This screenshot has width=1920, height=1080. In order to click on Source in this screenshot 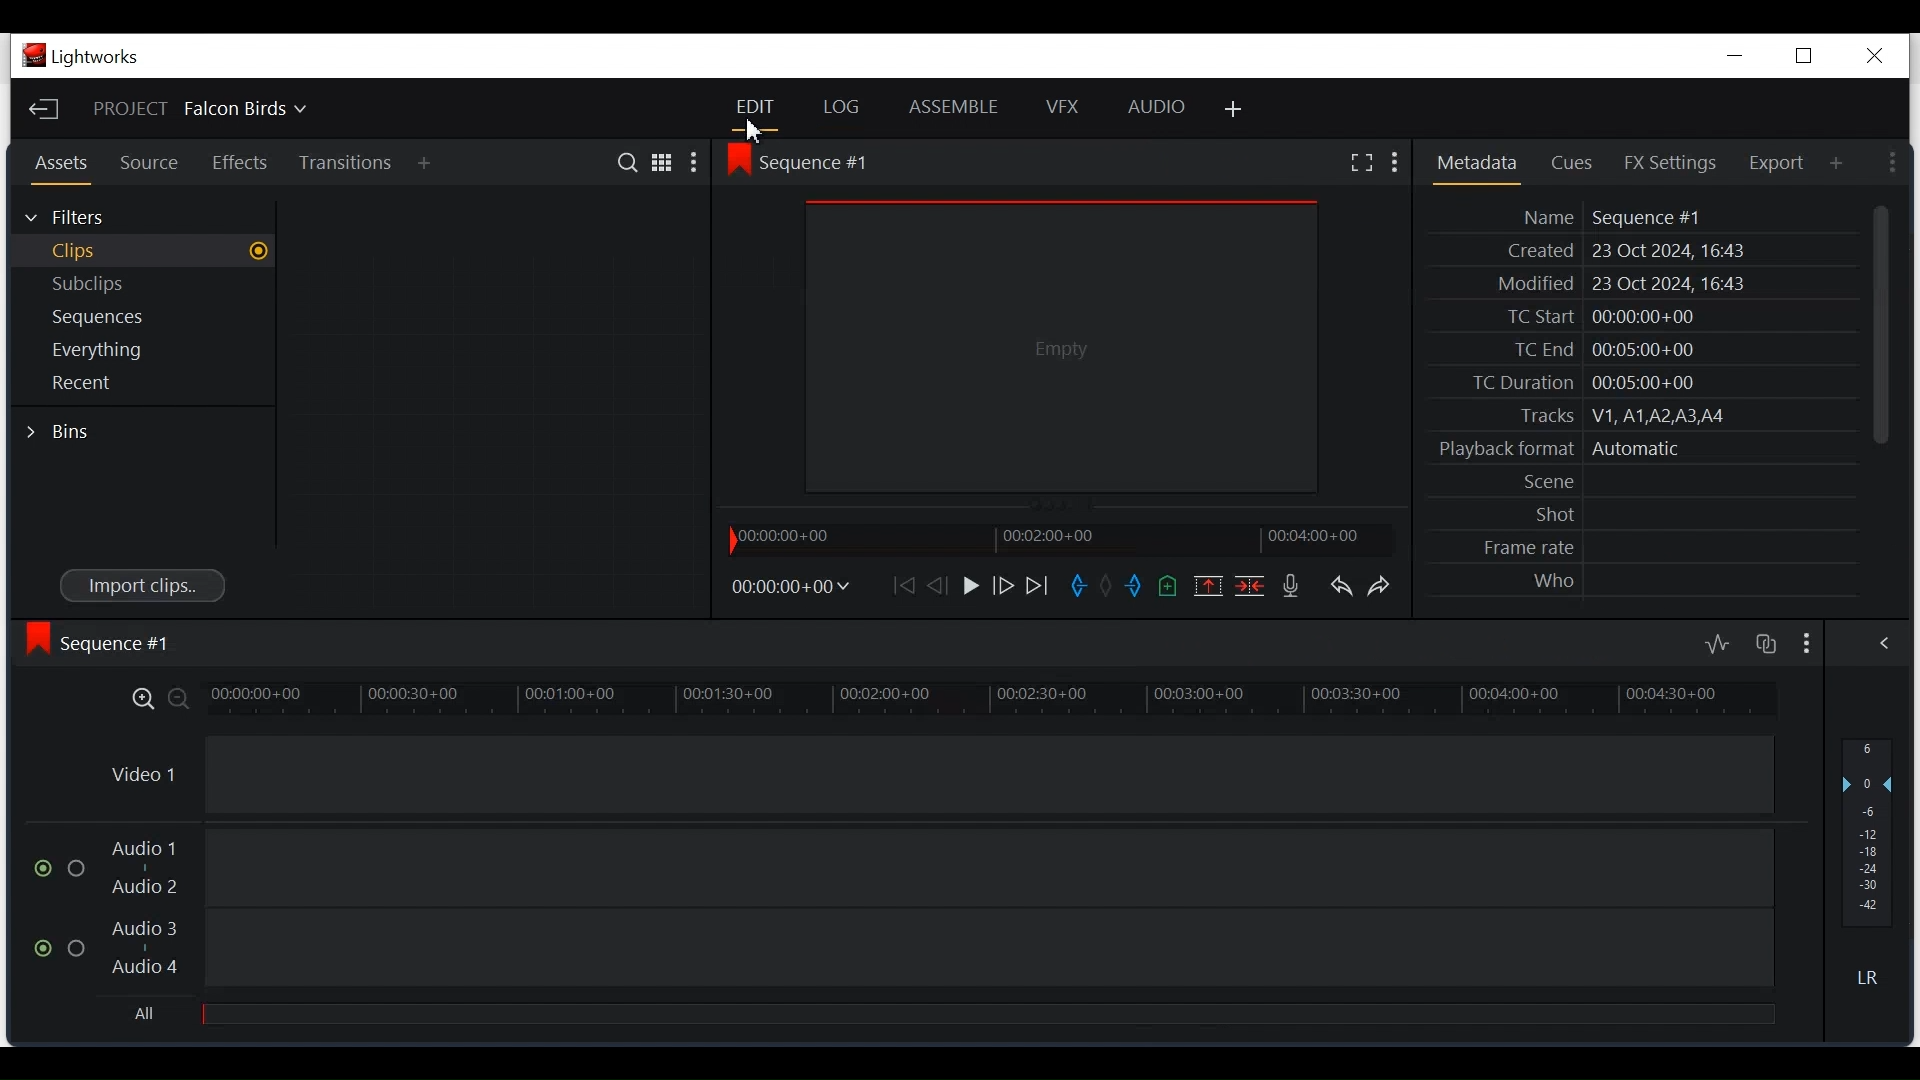, I will do `click(151, 161)`.